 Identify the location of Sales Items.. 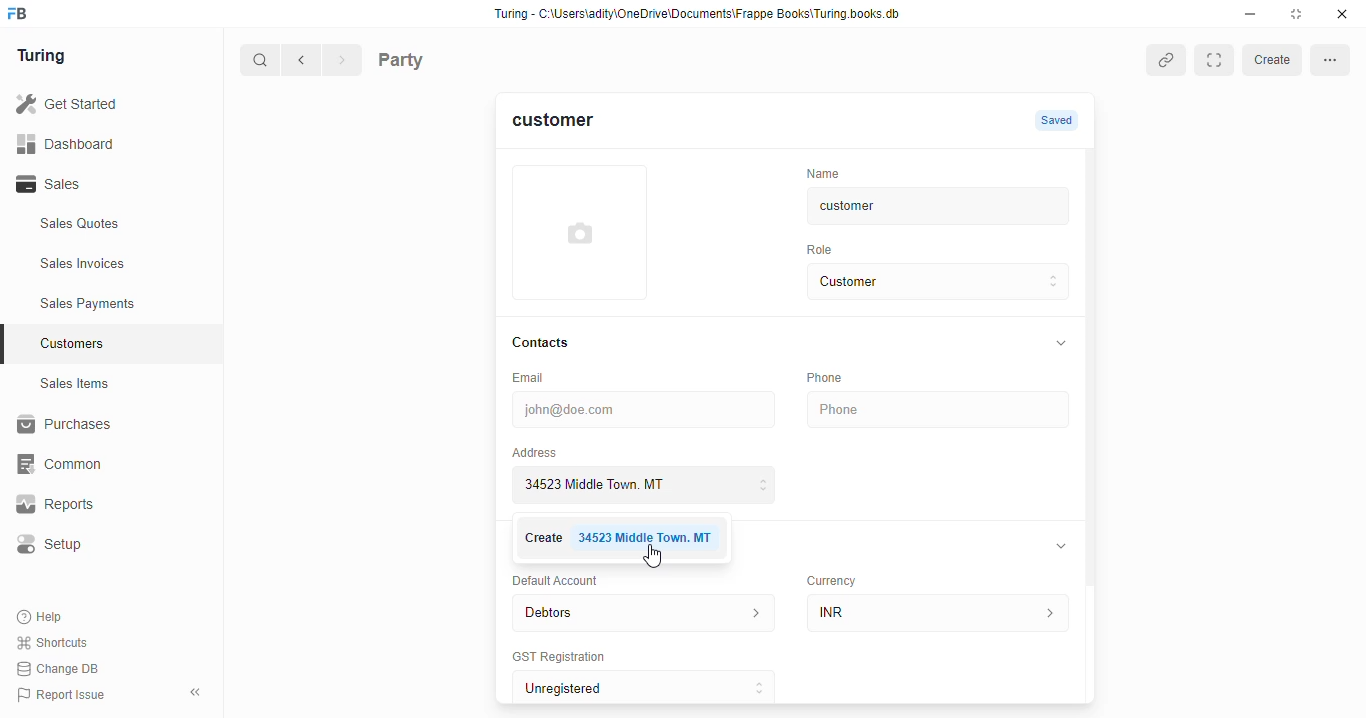
(111, 384).